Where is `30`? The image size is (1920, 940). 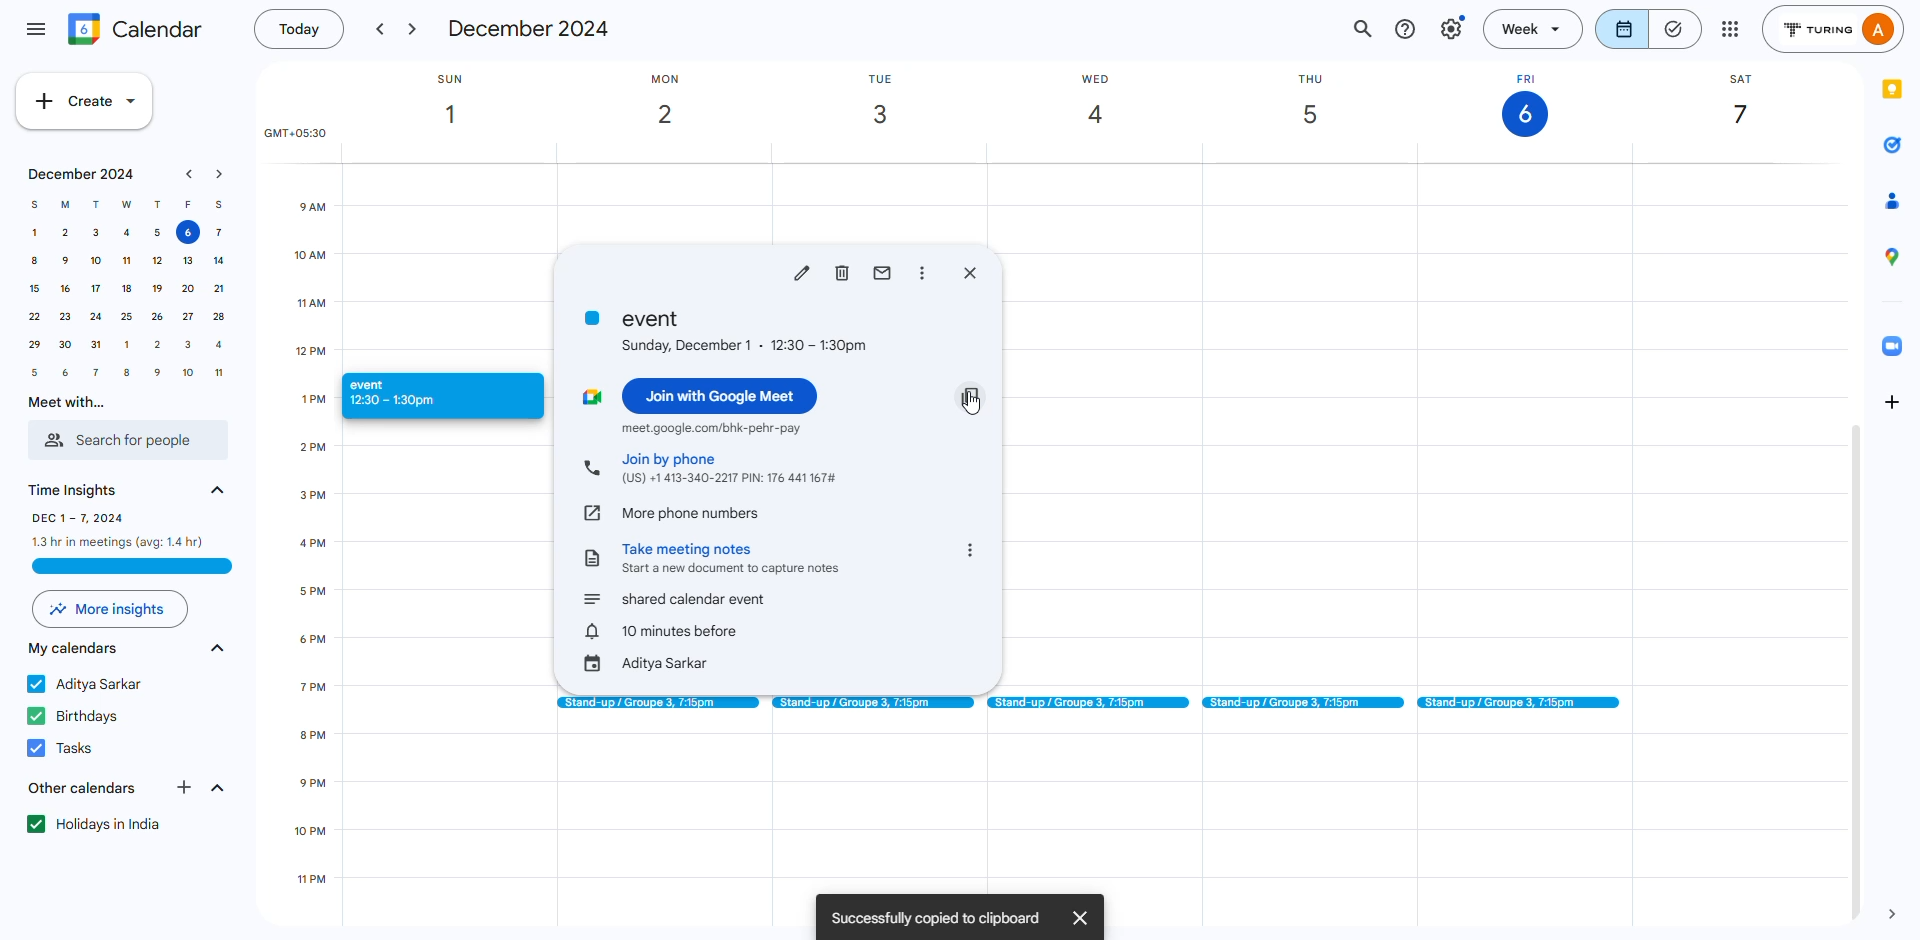
30 is located at coordinates (67, 344).